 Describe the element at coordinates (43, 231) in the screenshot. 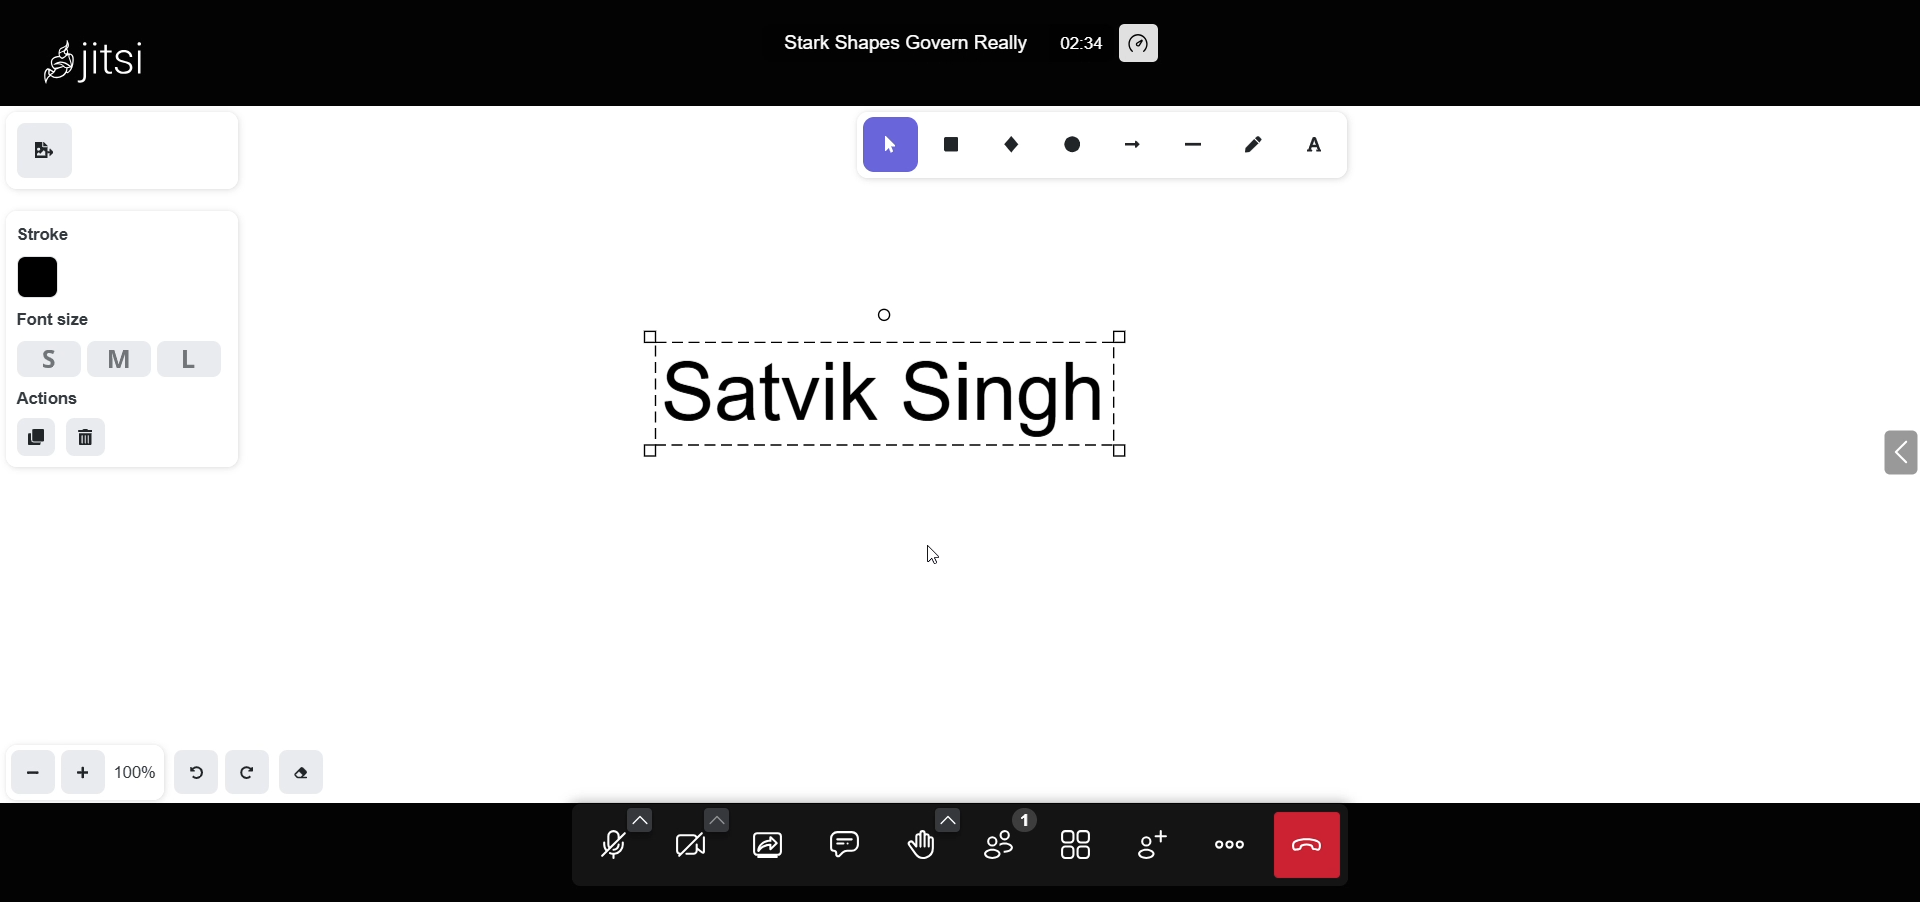

I see `stroke` at that location.